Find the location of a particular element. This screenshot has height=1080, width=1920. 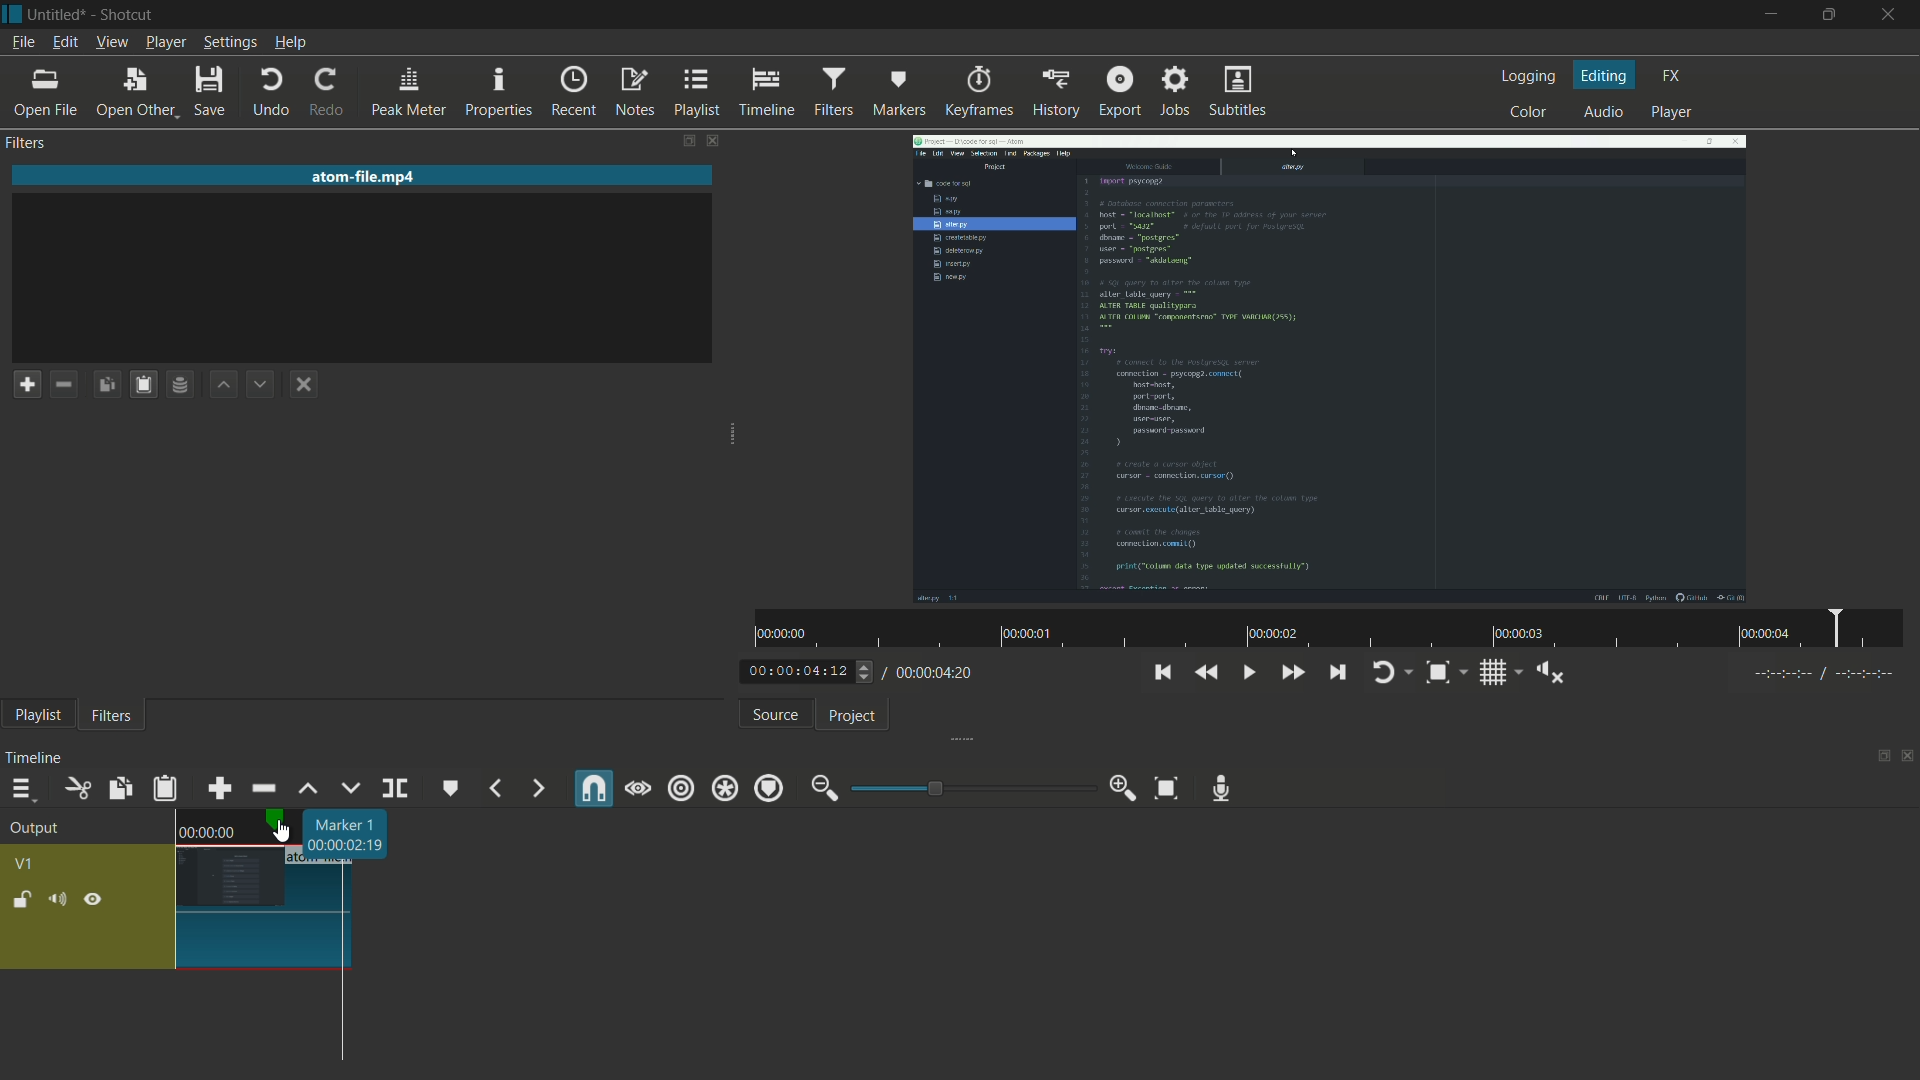

lock is located at coordinates (21, 897).